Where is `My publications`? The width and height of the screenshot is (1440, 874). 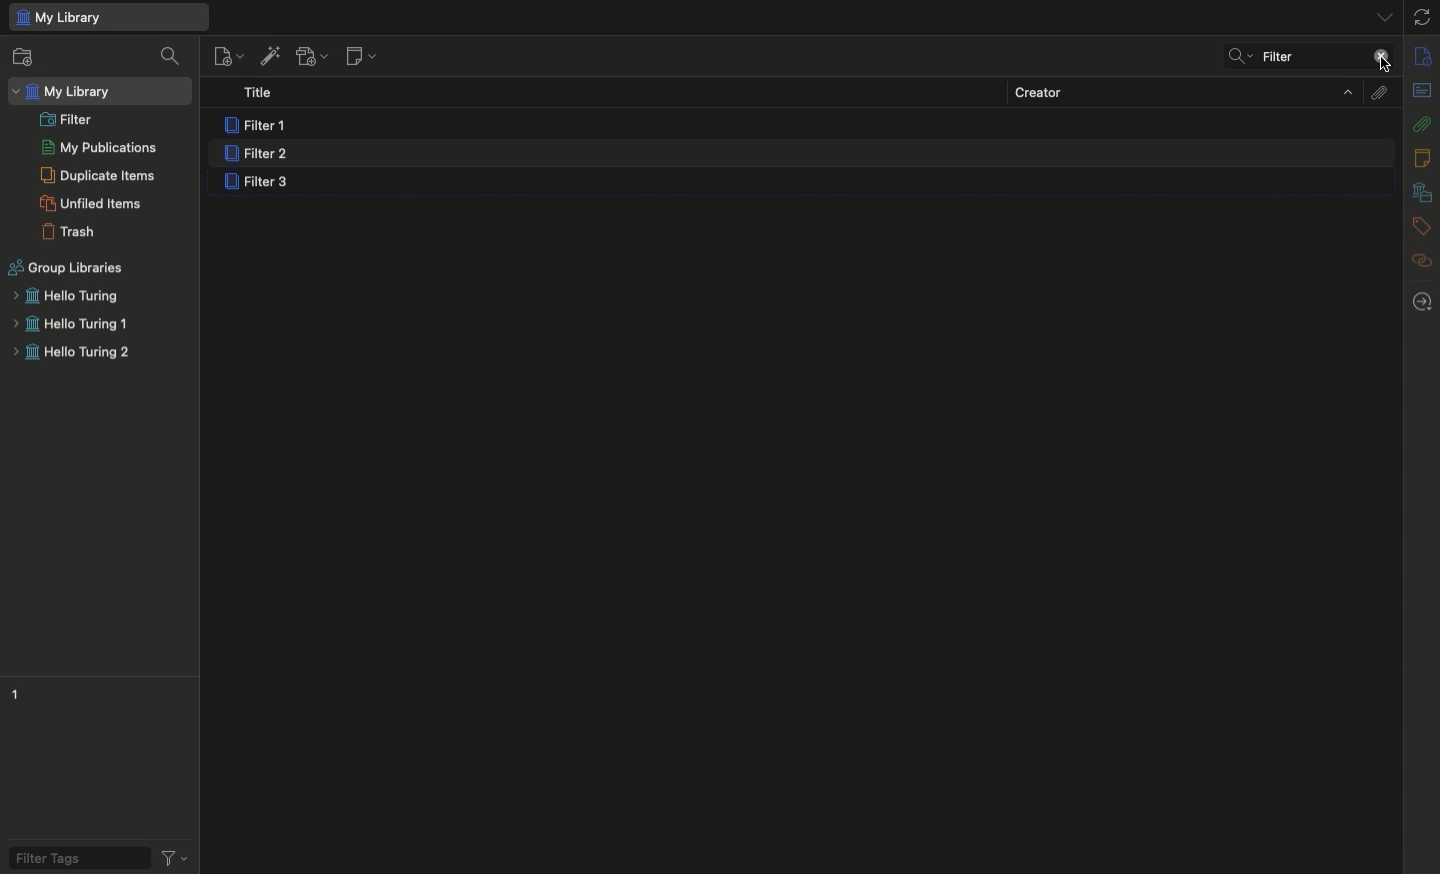
My publications is located at coordinates (99, 149).